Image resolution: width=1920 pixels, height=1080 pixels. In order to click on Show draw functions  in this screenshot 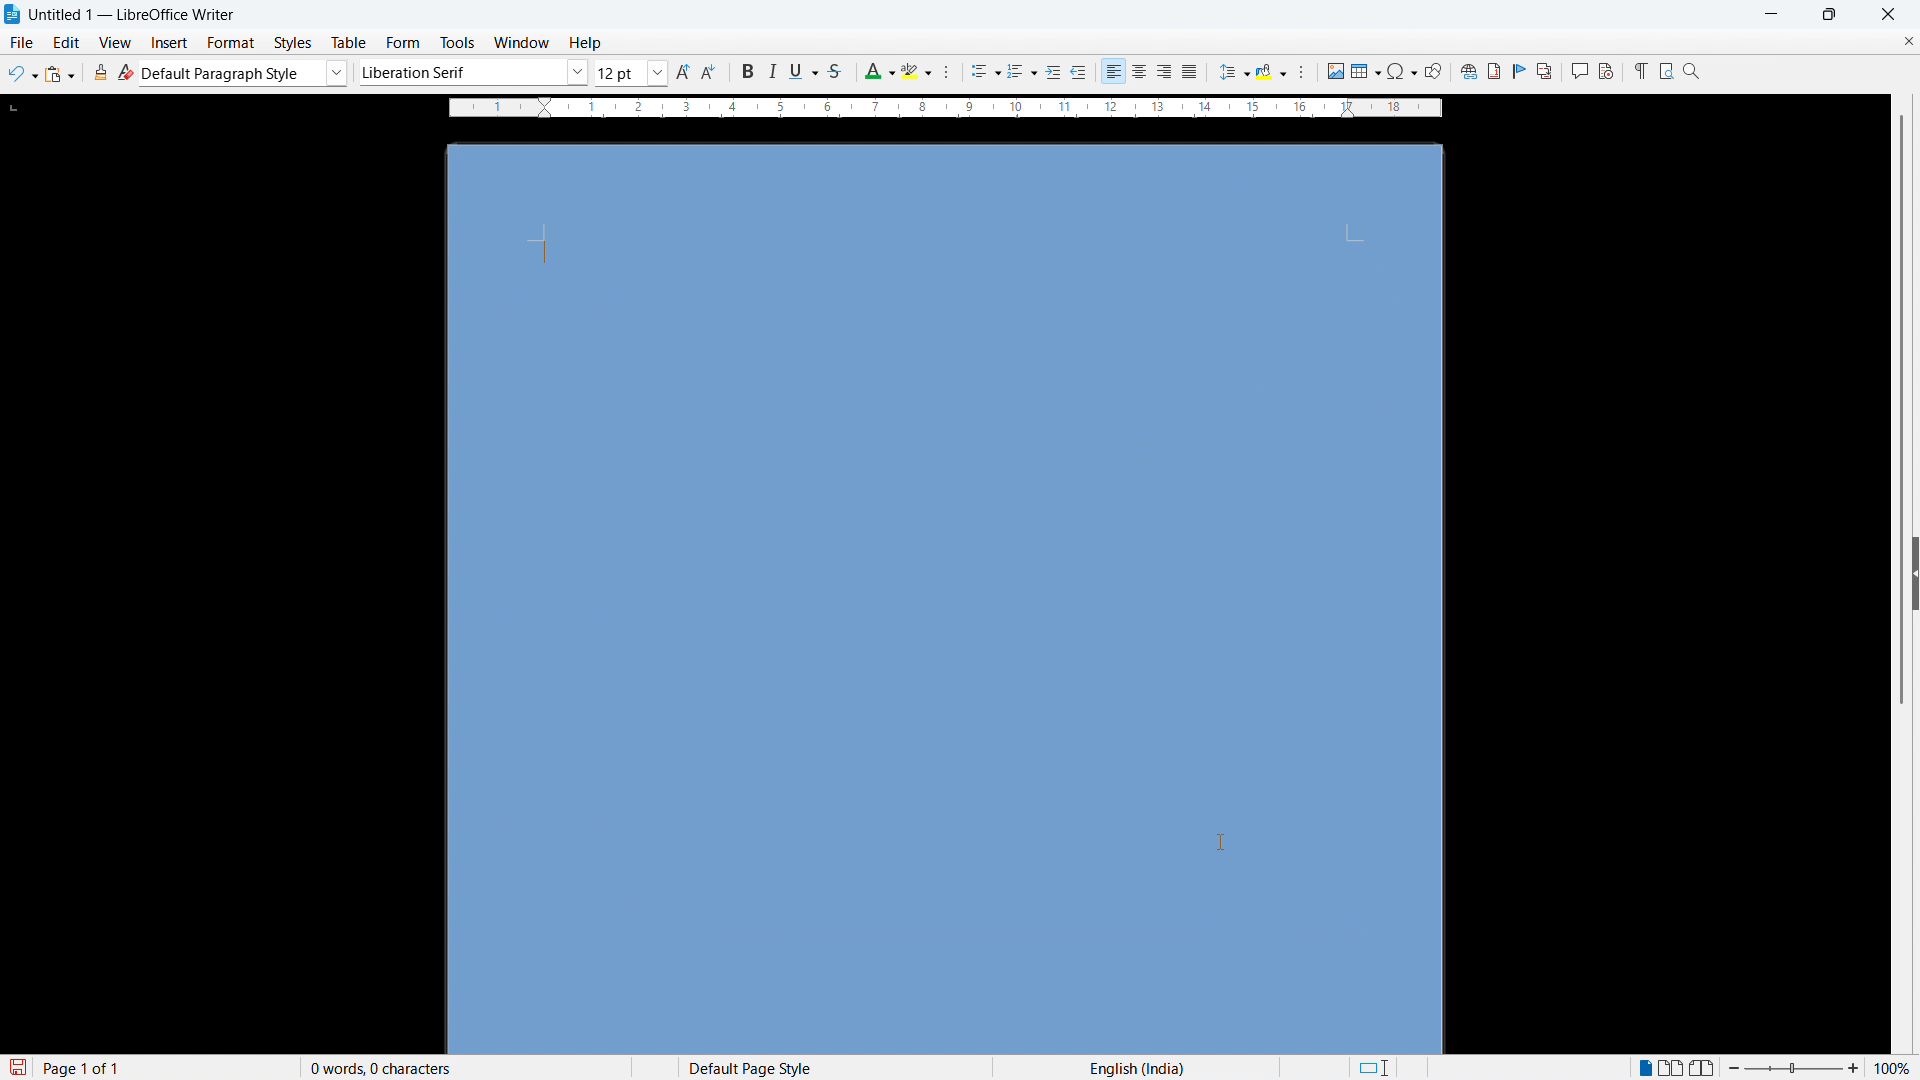, I will do `click(1433, 71)`.